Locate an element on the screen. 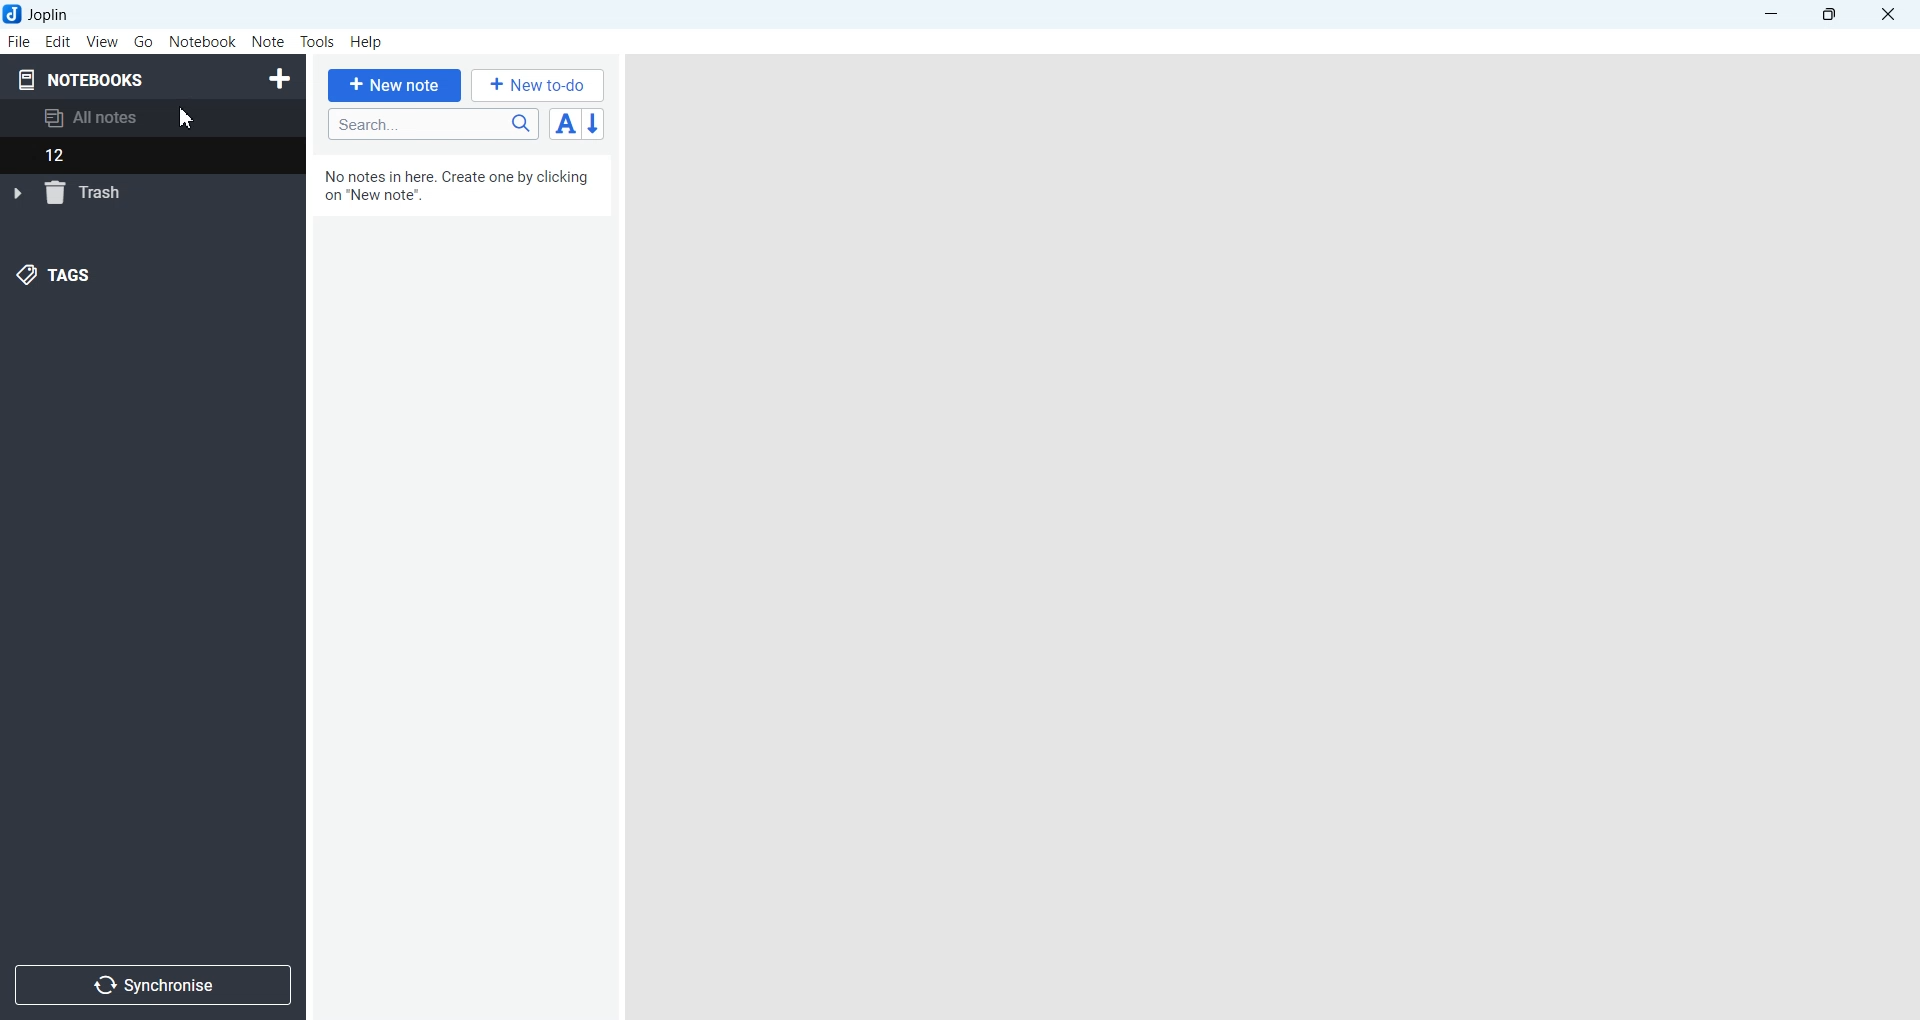 This screenshot has height=1020, width=1920. + New to-do is located at coordinates (540, 84).